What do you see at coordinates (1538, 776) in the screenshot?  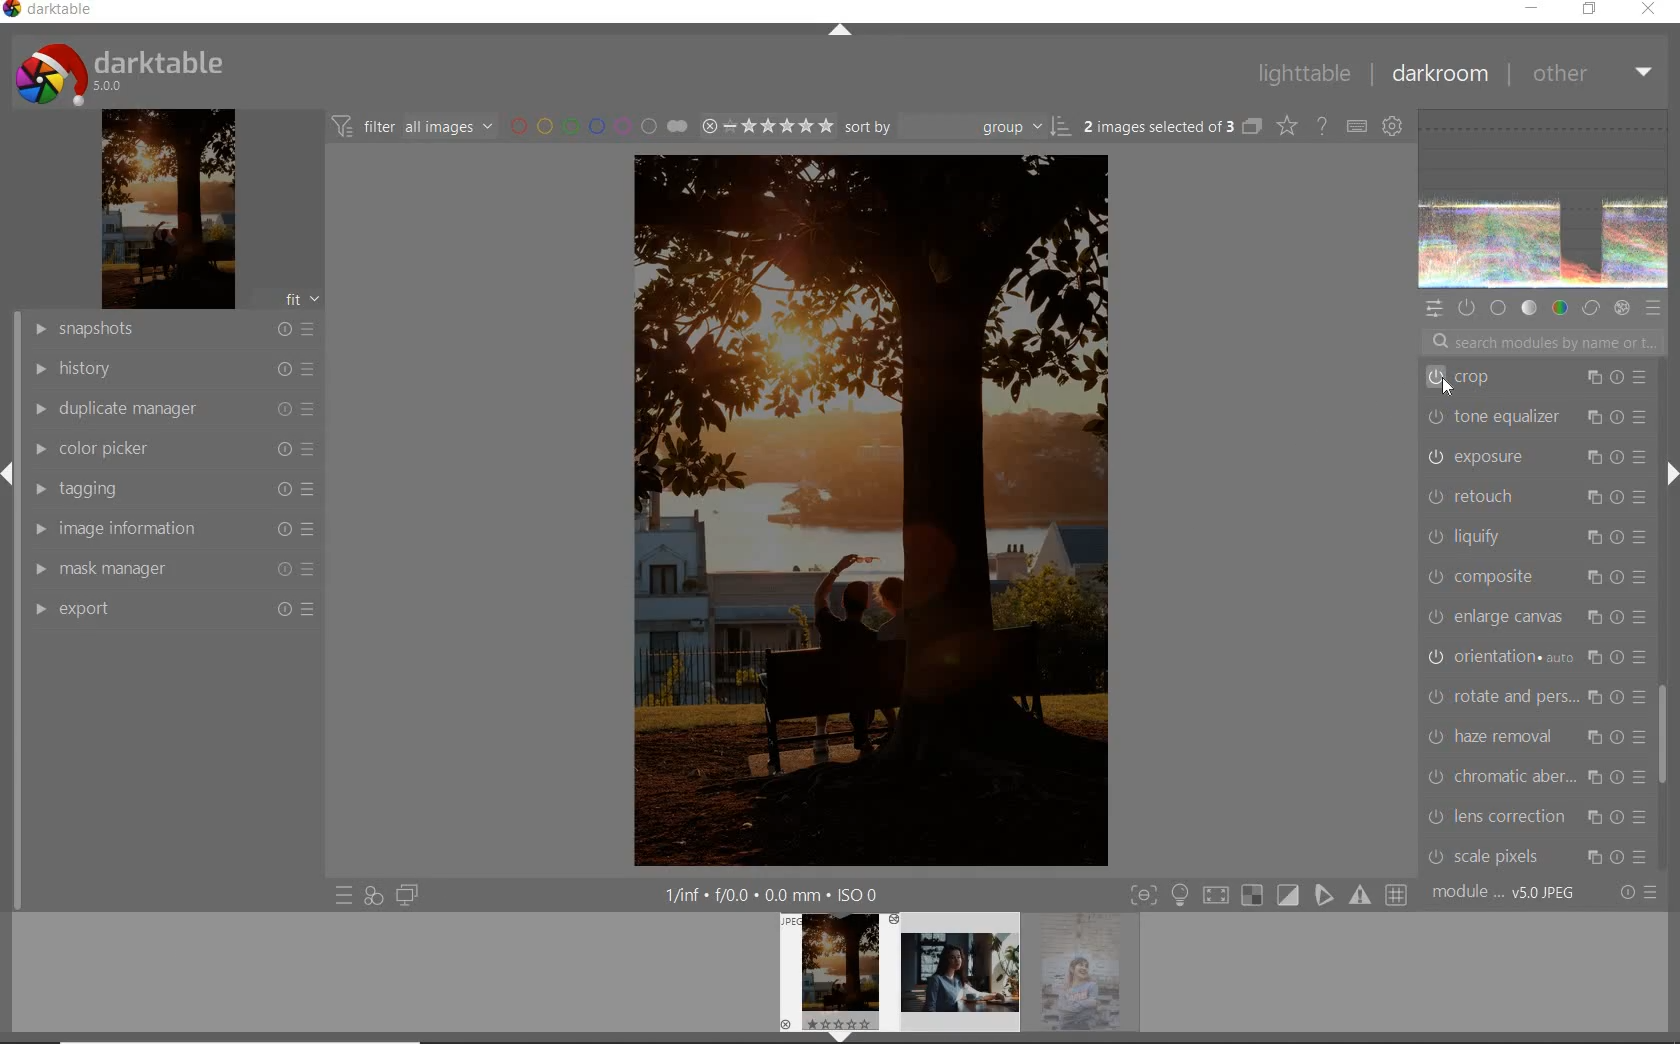 I see `chromatic` at bounding box center [1538, 776].